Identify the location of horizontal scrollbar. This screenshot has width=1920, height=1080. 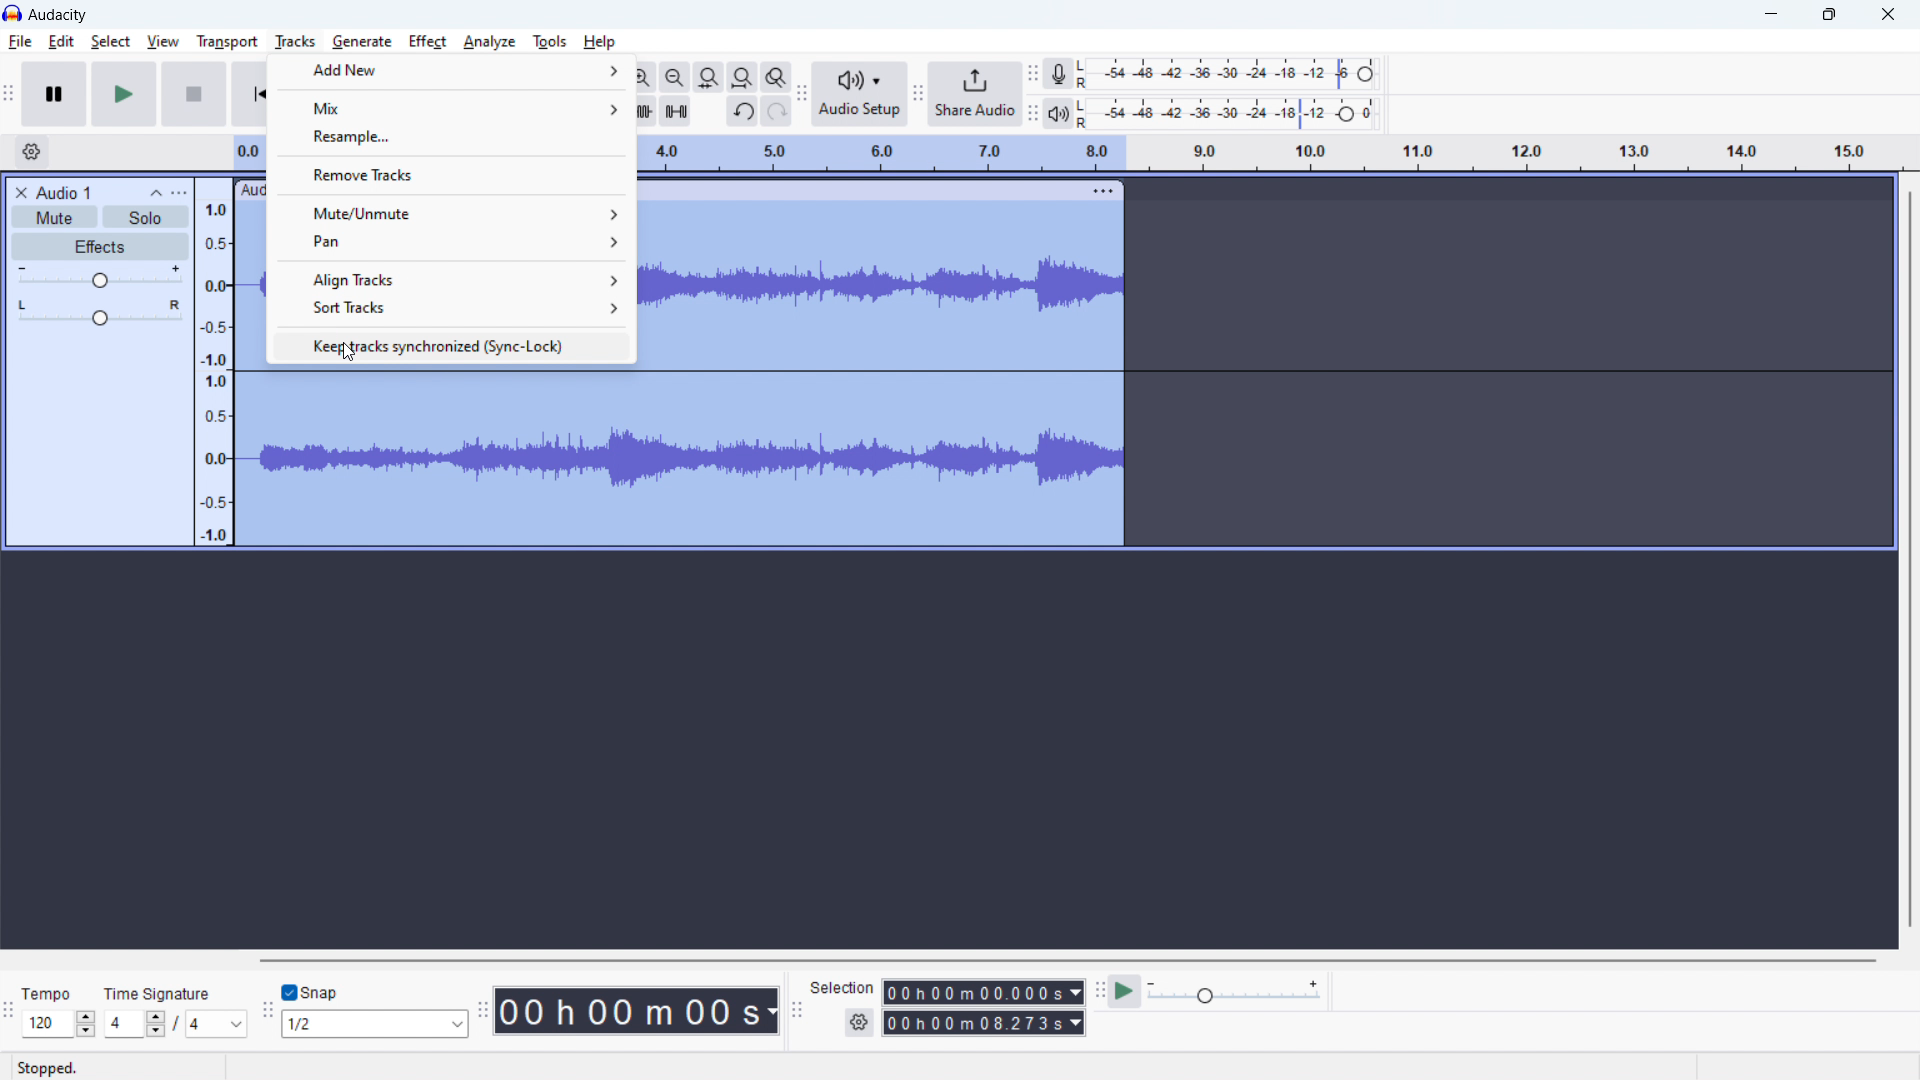
(1066, 959).